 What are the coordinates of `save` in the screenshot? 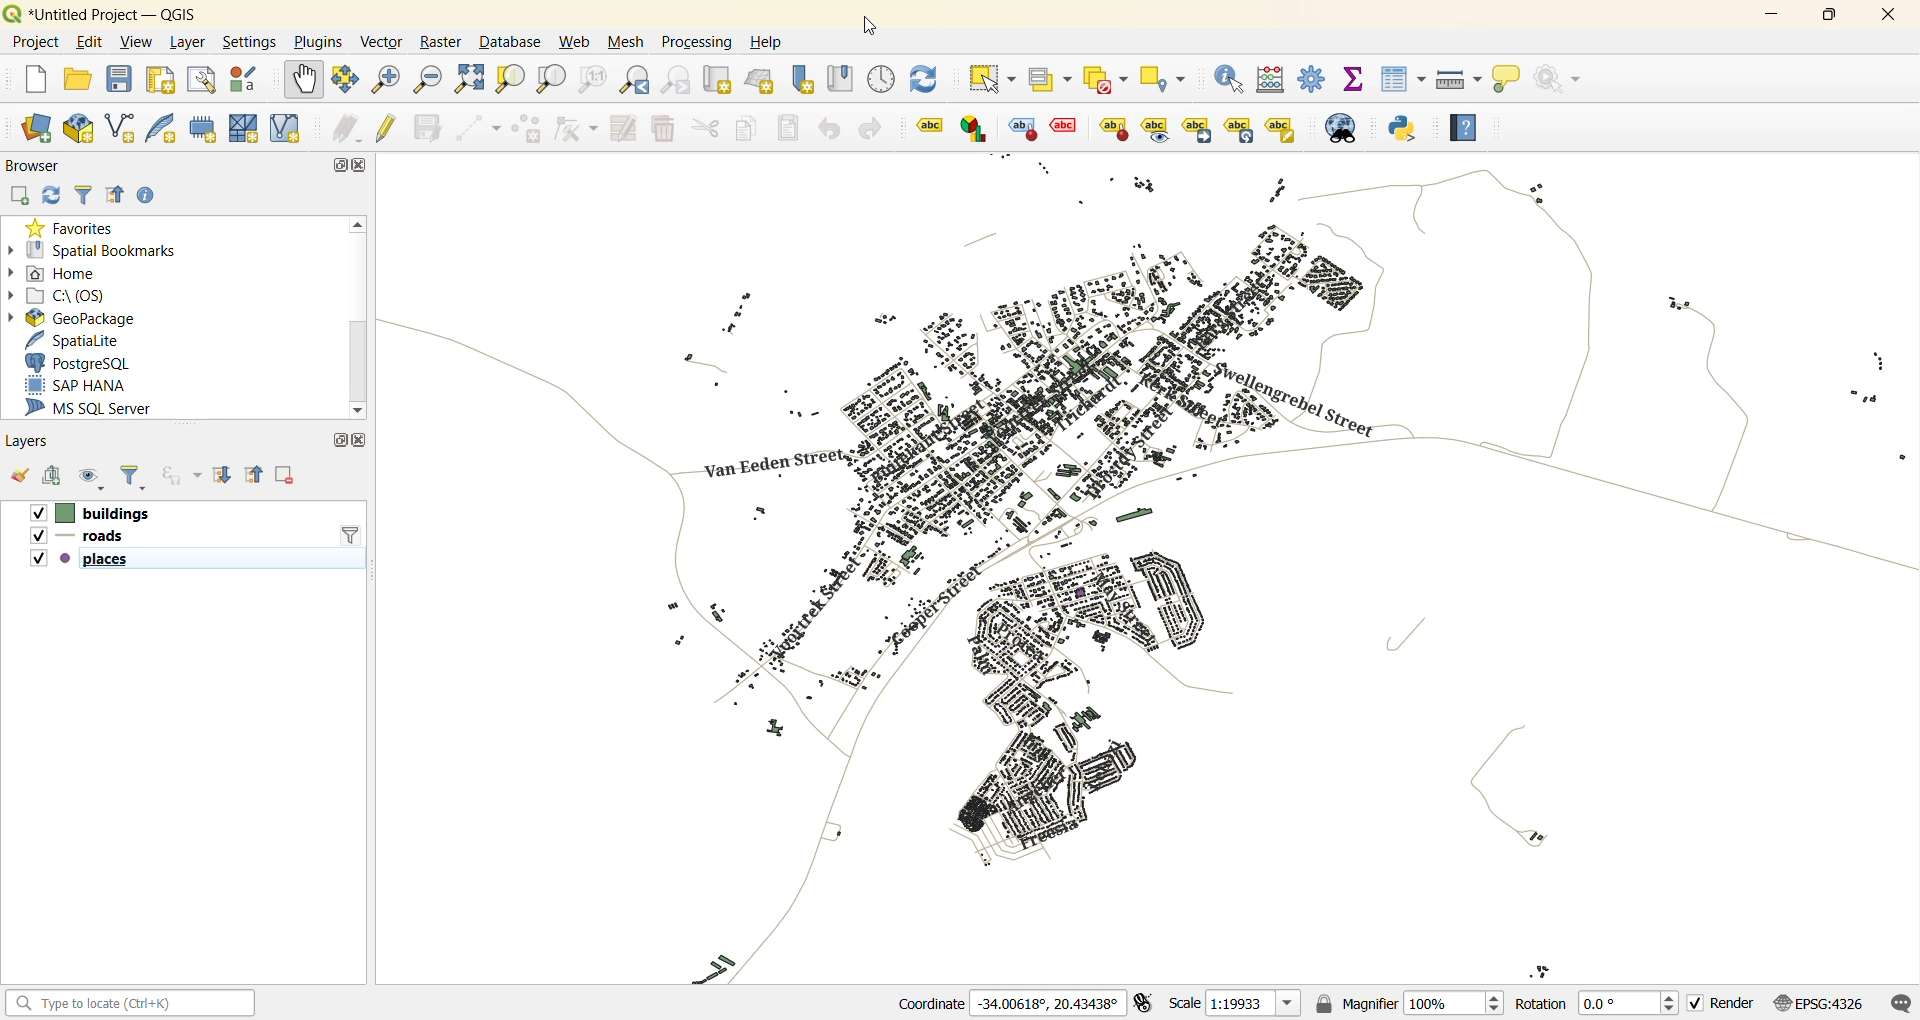 It's located at (120, 81).